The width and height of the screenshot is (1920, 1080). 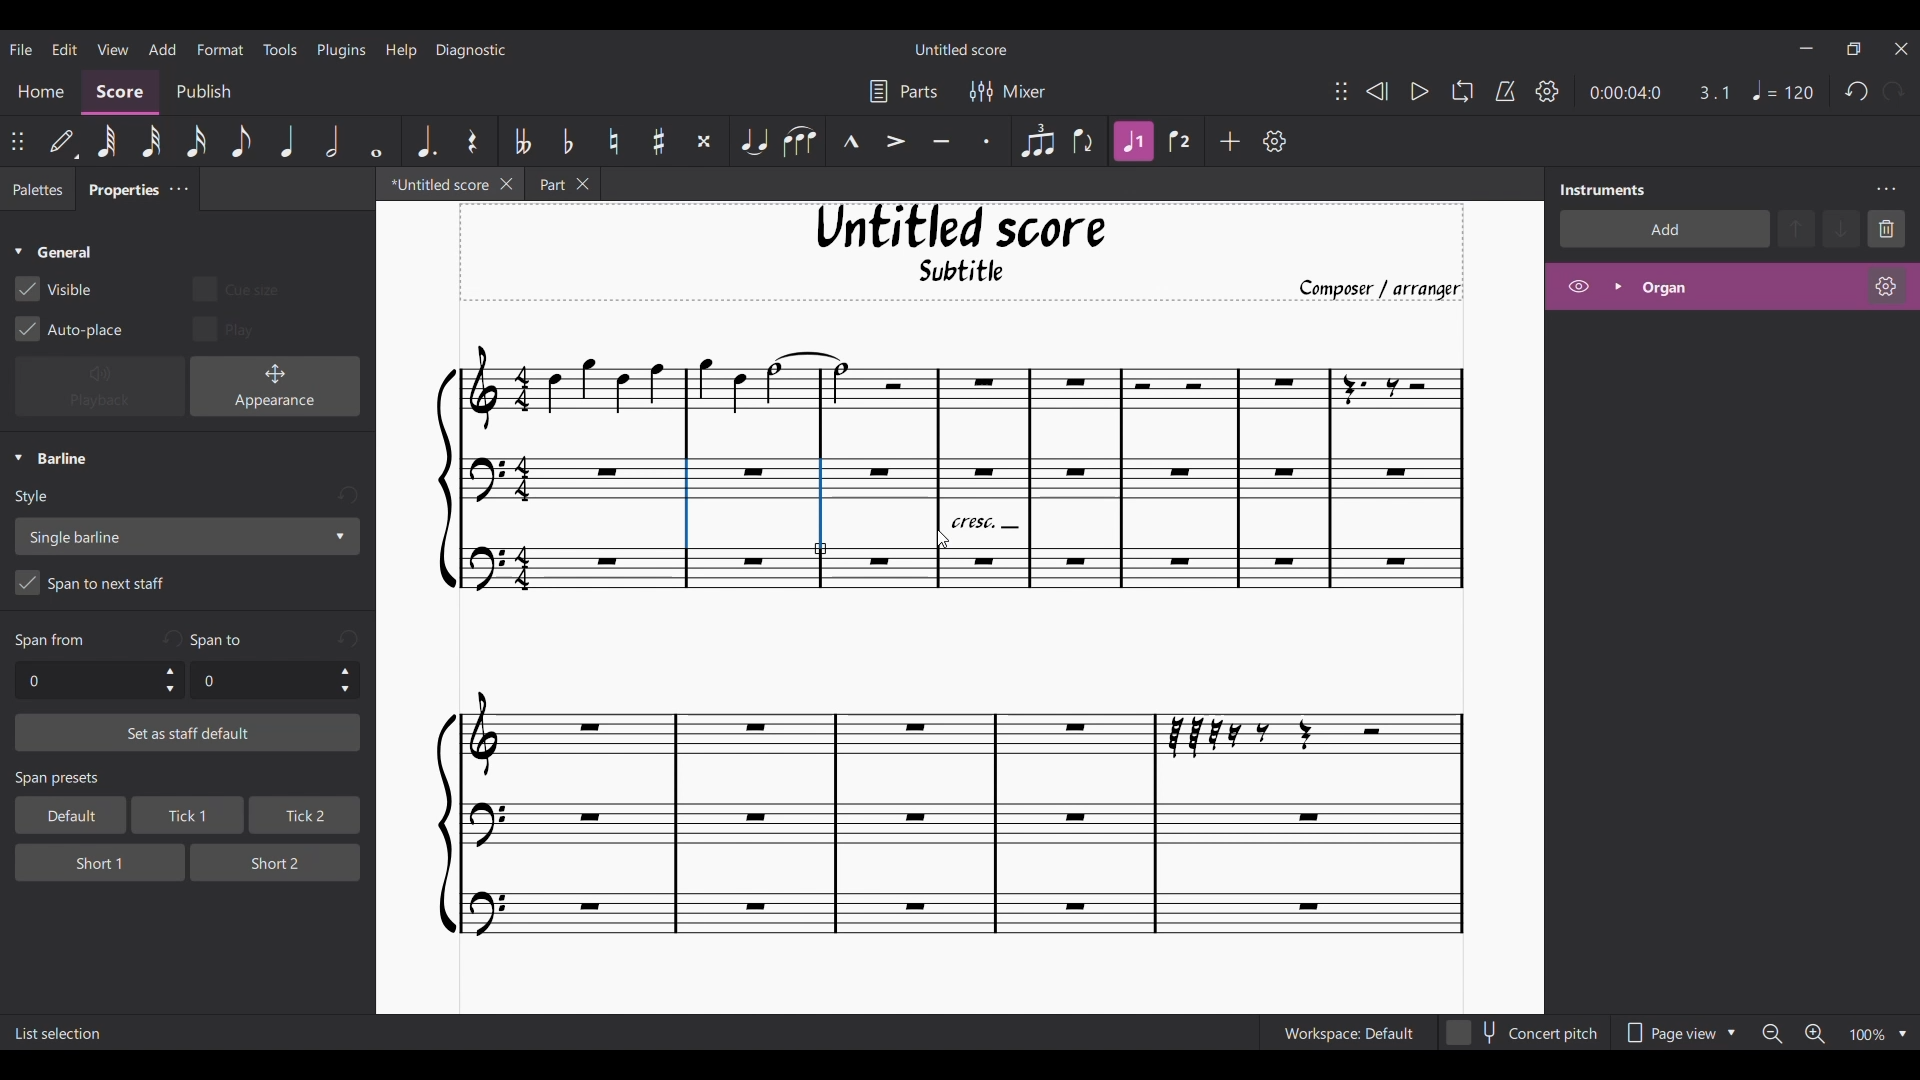 I want to click on Marcato, so click(x=851, y=142).